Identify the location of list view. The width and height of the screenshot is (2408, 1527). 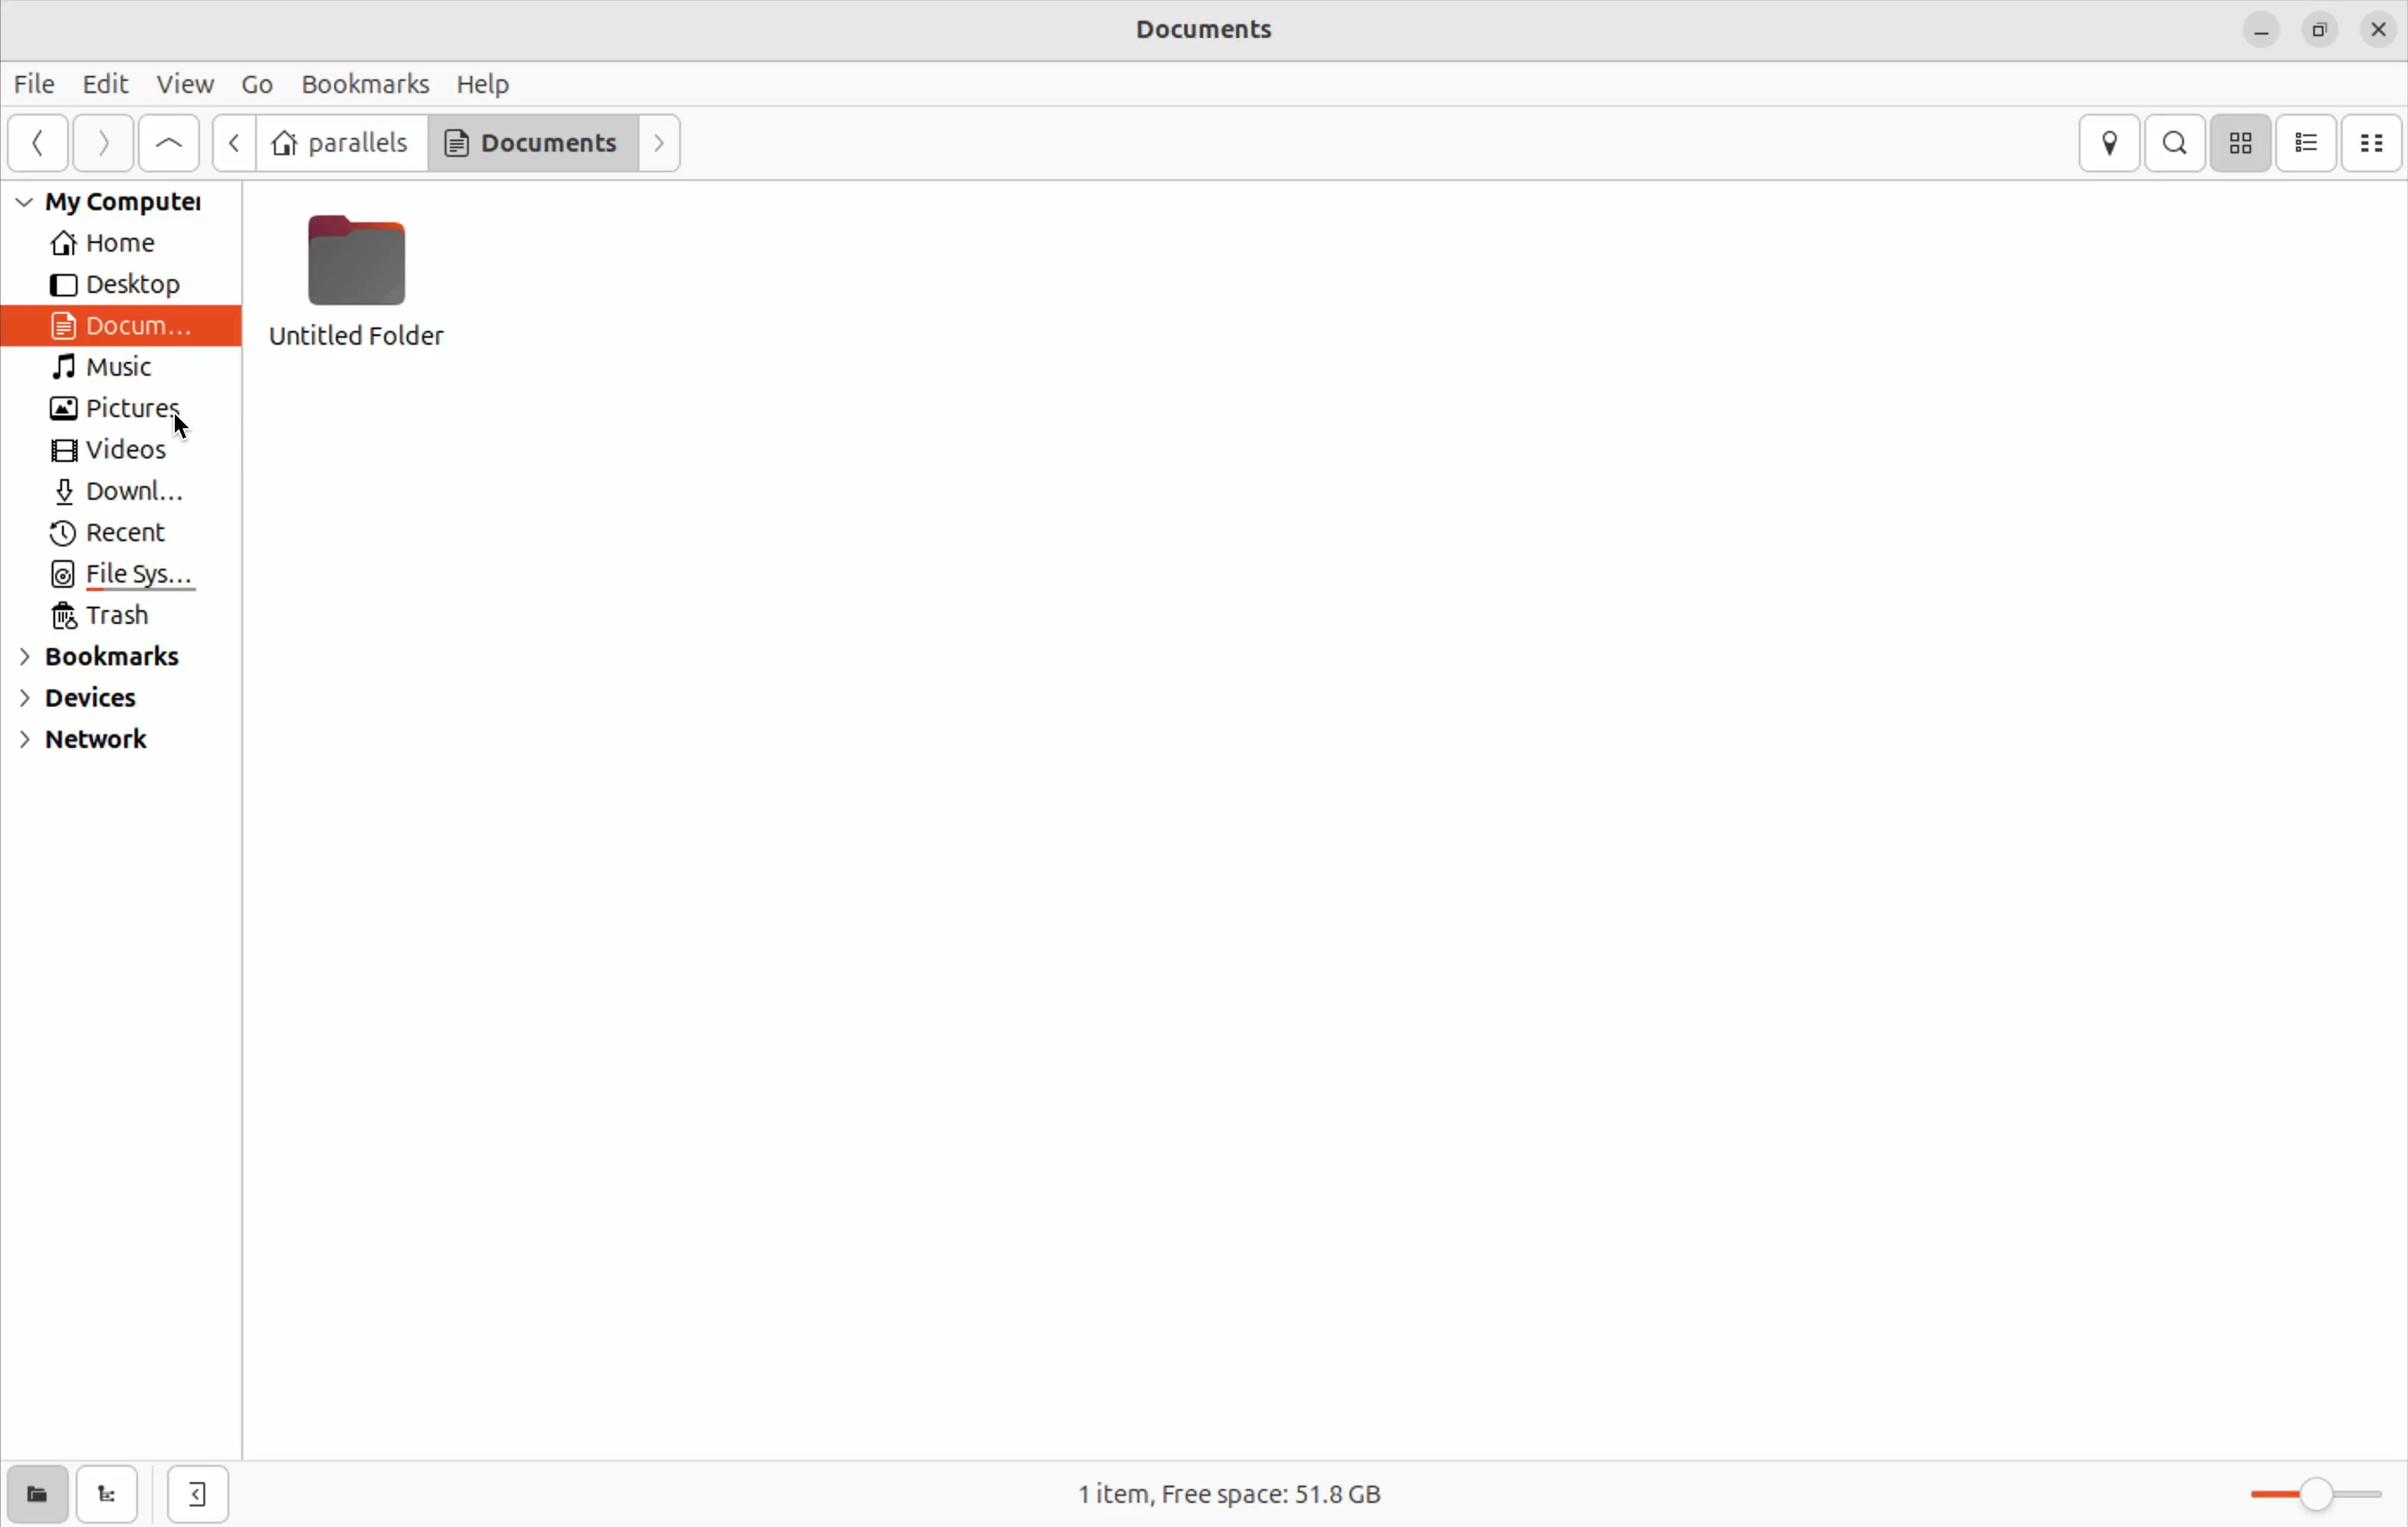
(2308, 142).